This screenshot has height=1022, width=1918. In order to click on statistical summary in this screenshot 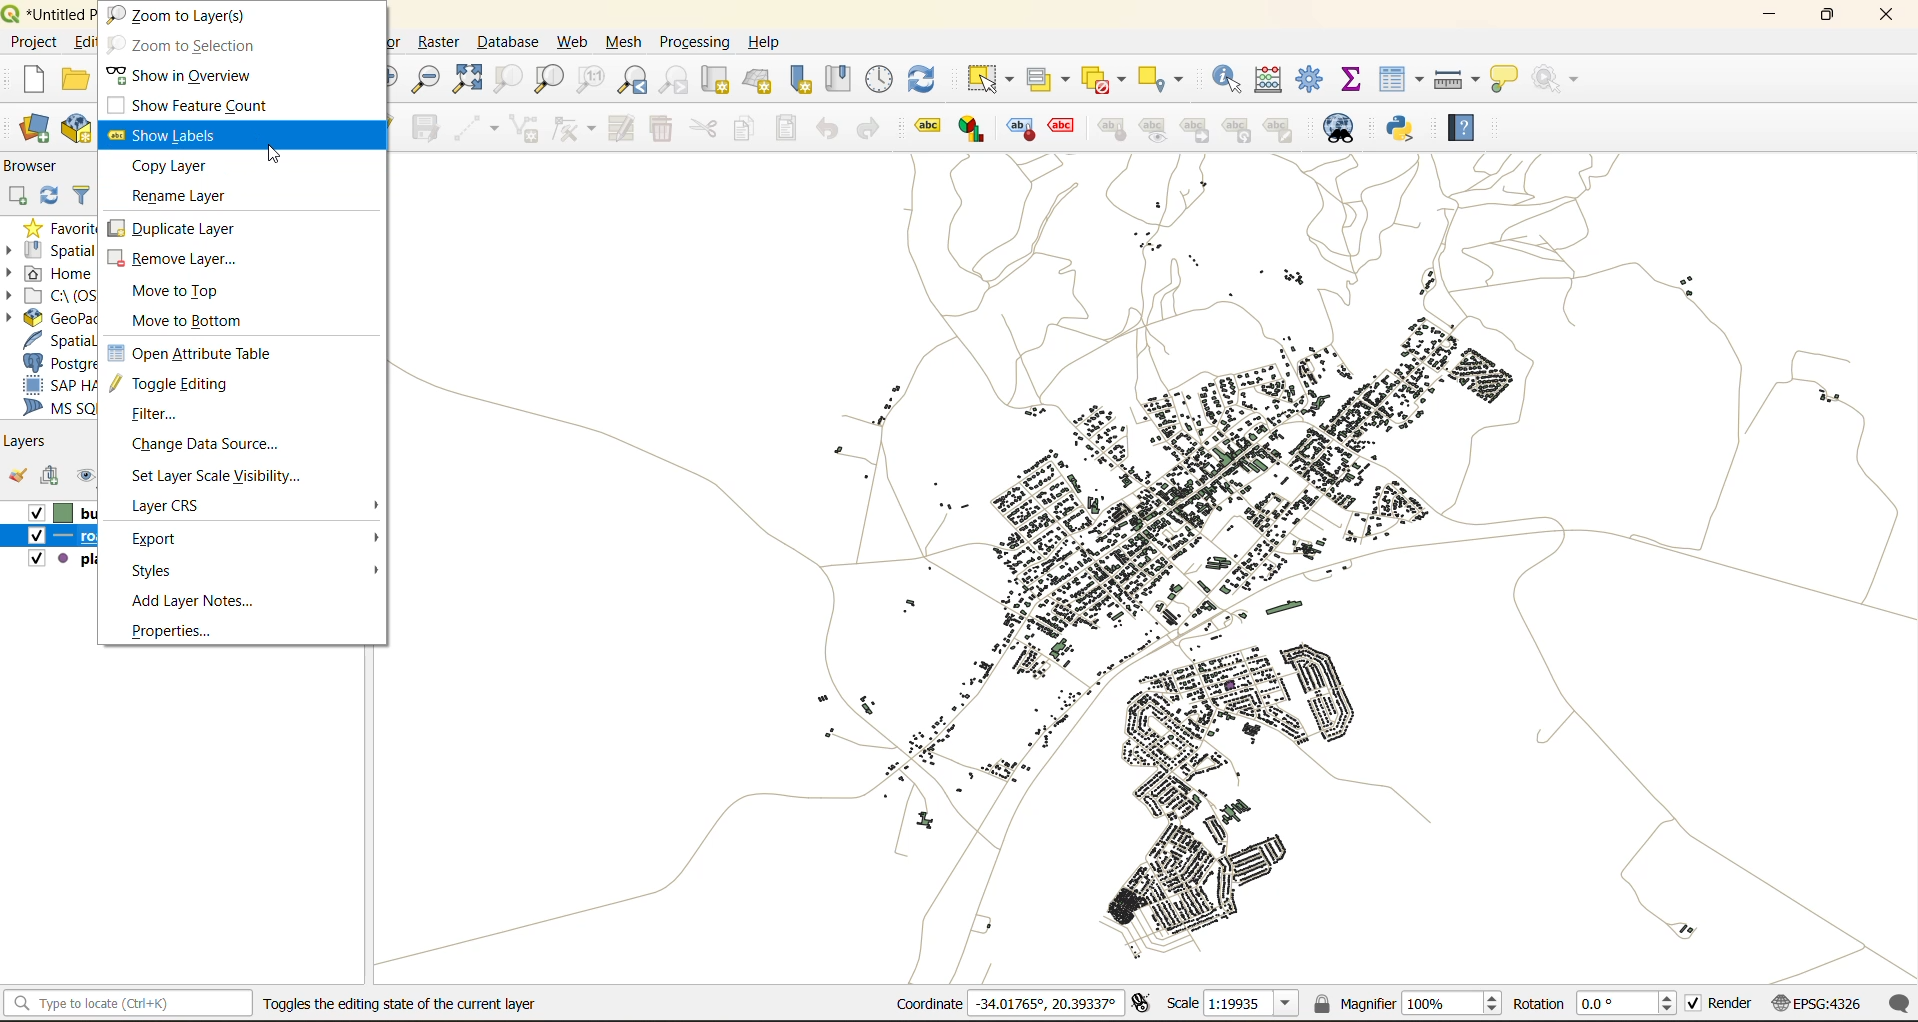, I will do `click(1354, 79)`.